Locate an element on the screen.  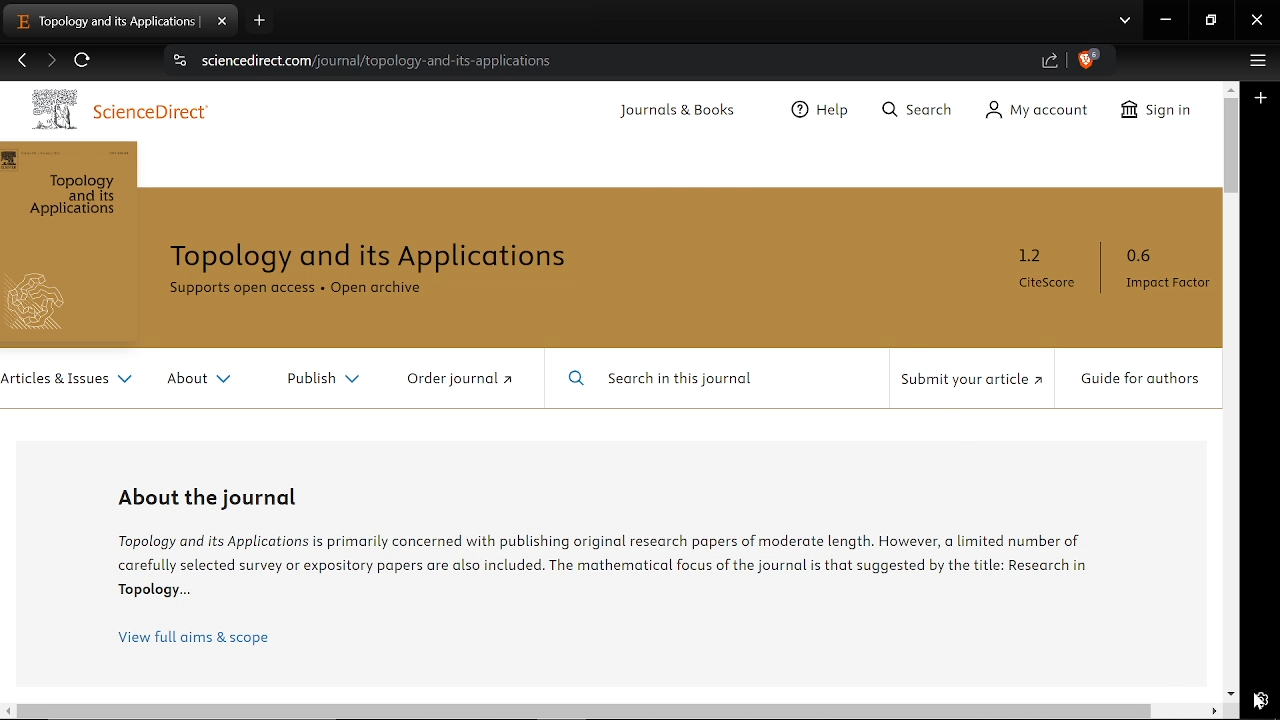
Topology and its Applications is located at coordinates (73, 197).